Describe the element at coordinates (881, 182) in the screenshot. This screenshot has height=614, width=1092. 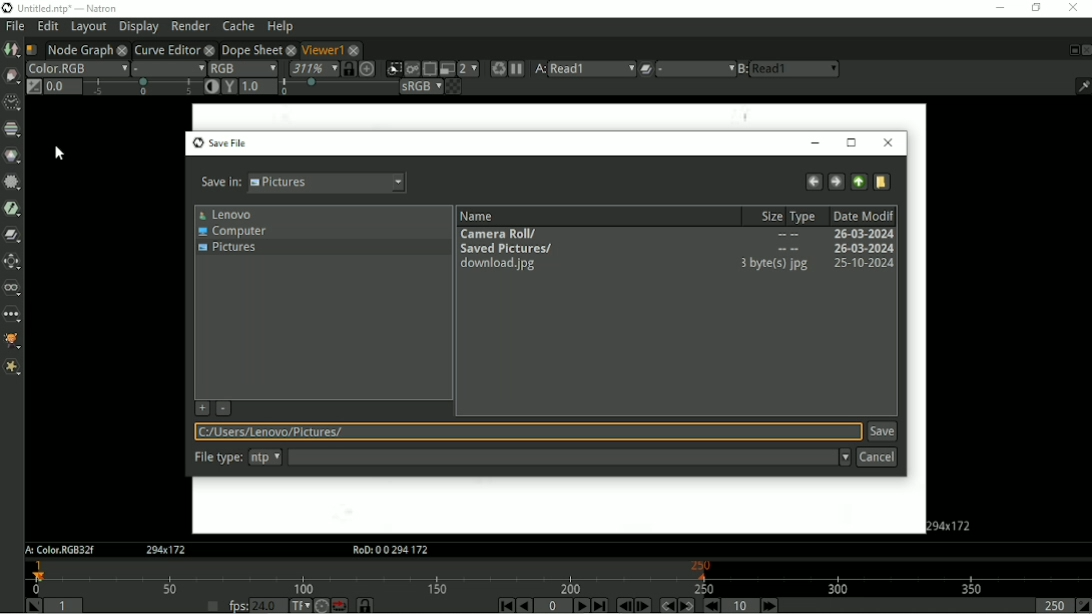
I see `Create a new directory here` at that location.